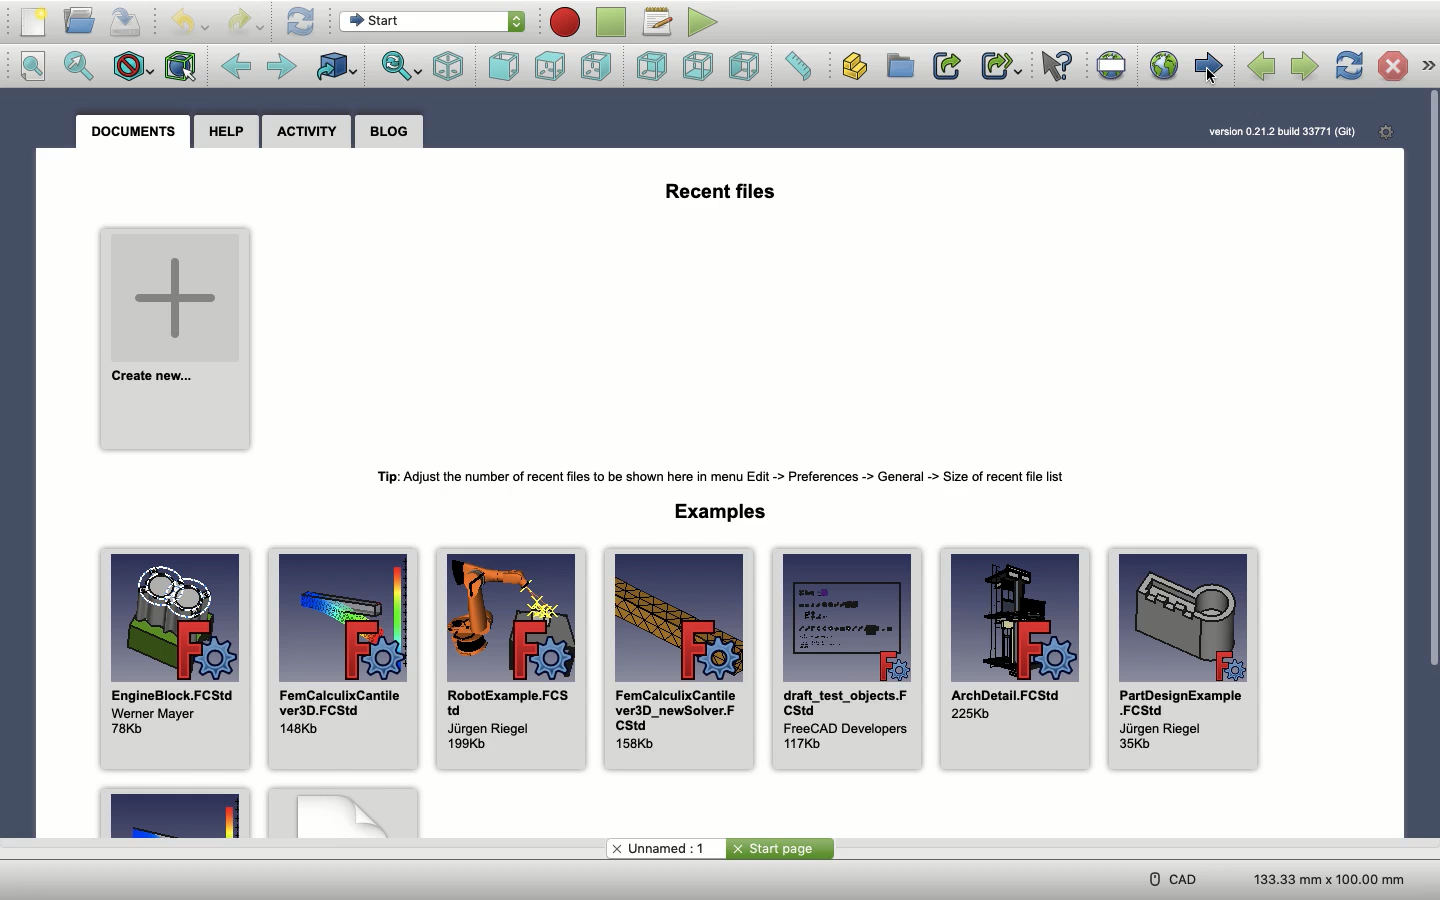 Image resolution: width=1440 pixels, height=900 pixels. Describe the element at coordinates (132, 66) in the screenshot. I see `Draw style` at that location.